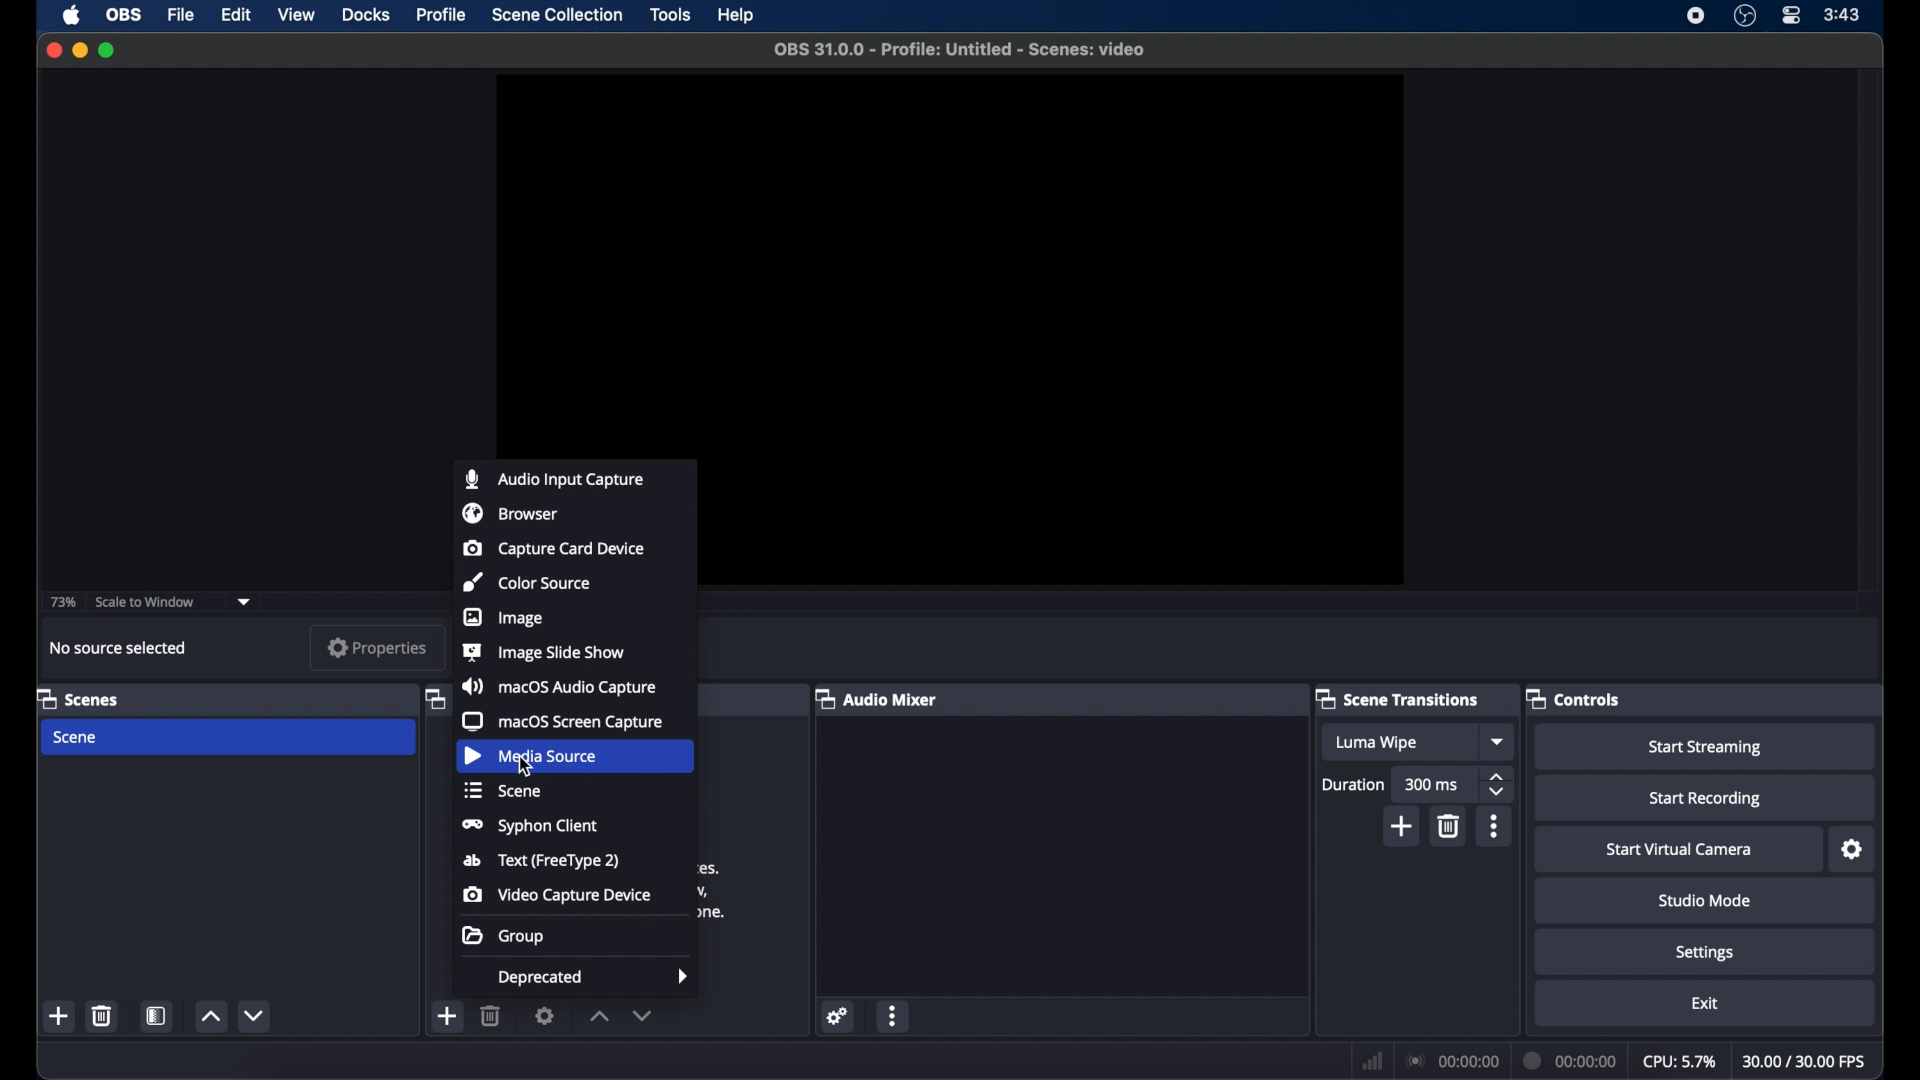  I want to click on minimize, so click(79, 49).